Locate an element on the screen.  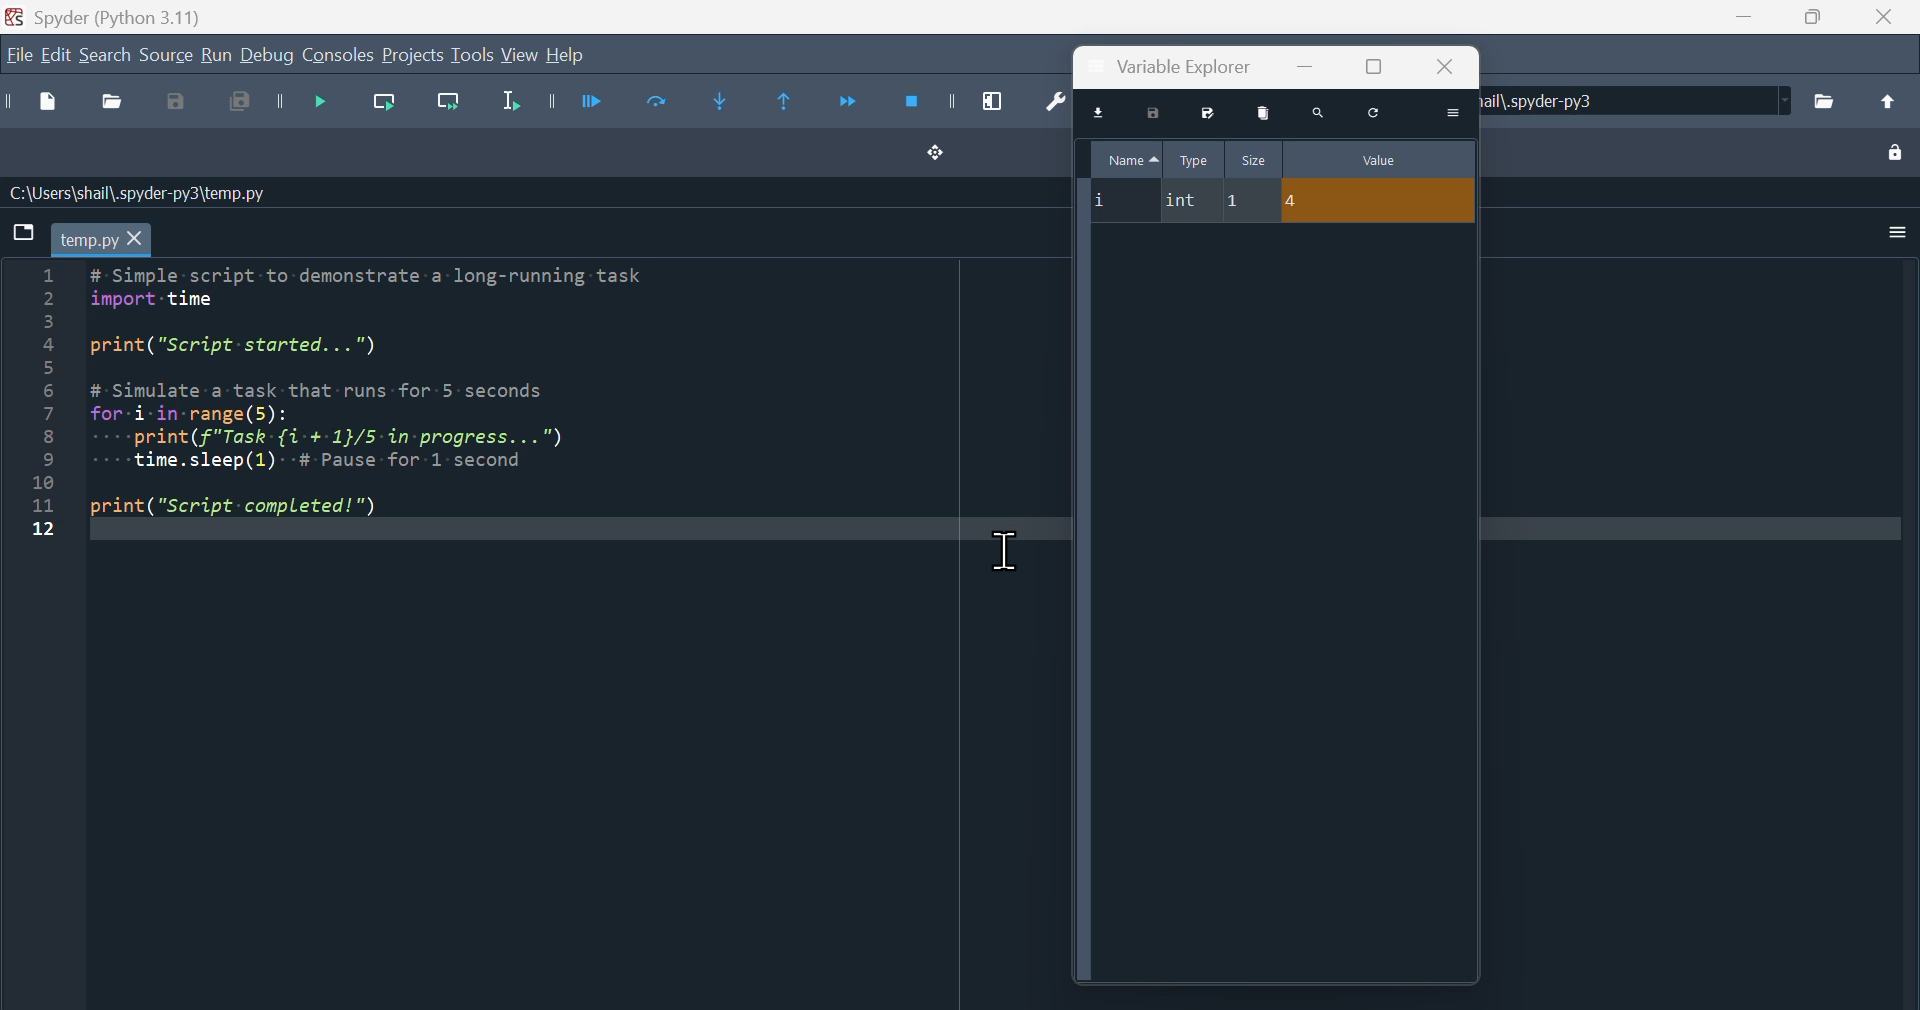
size is located at coordinates (1253, 158).